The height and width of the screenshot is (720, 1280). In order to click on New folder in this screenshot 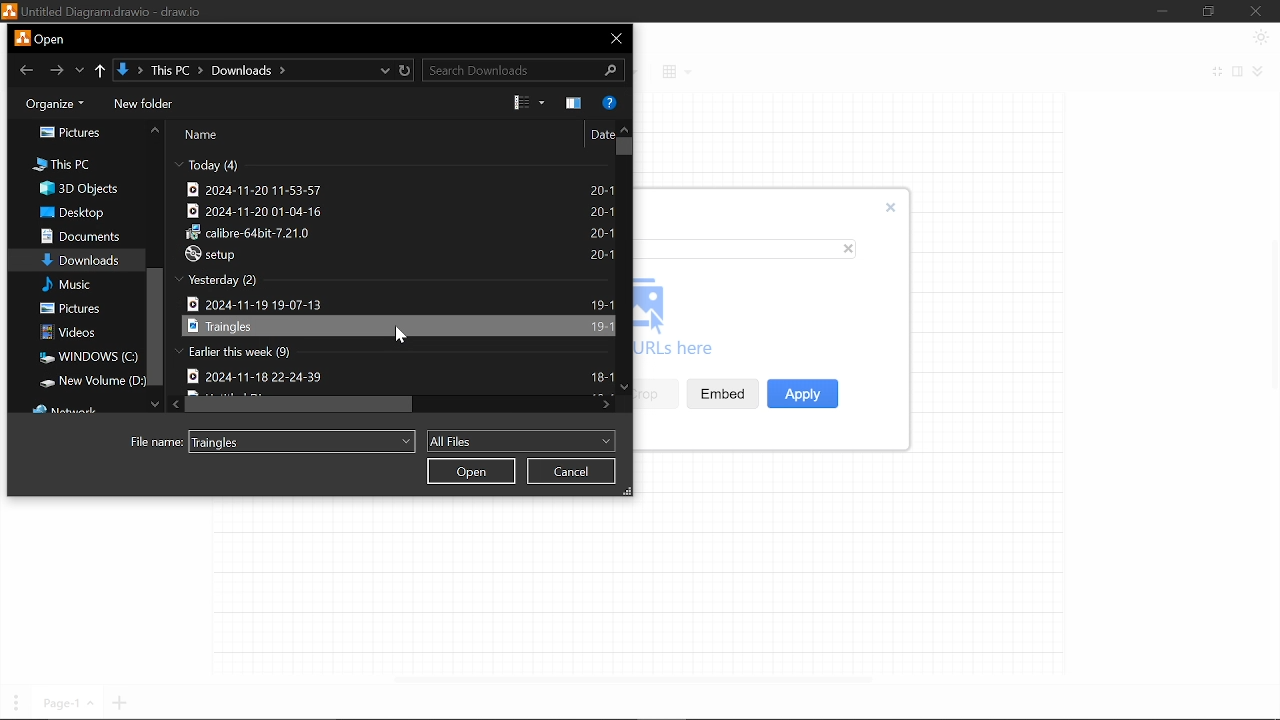, I will do `click(142, 105)`.